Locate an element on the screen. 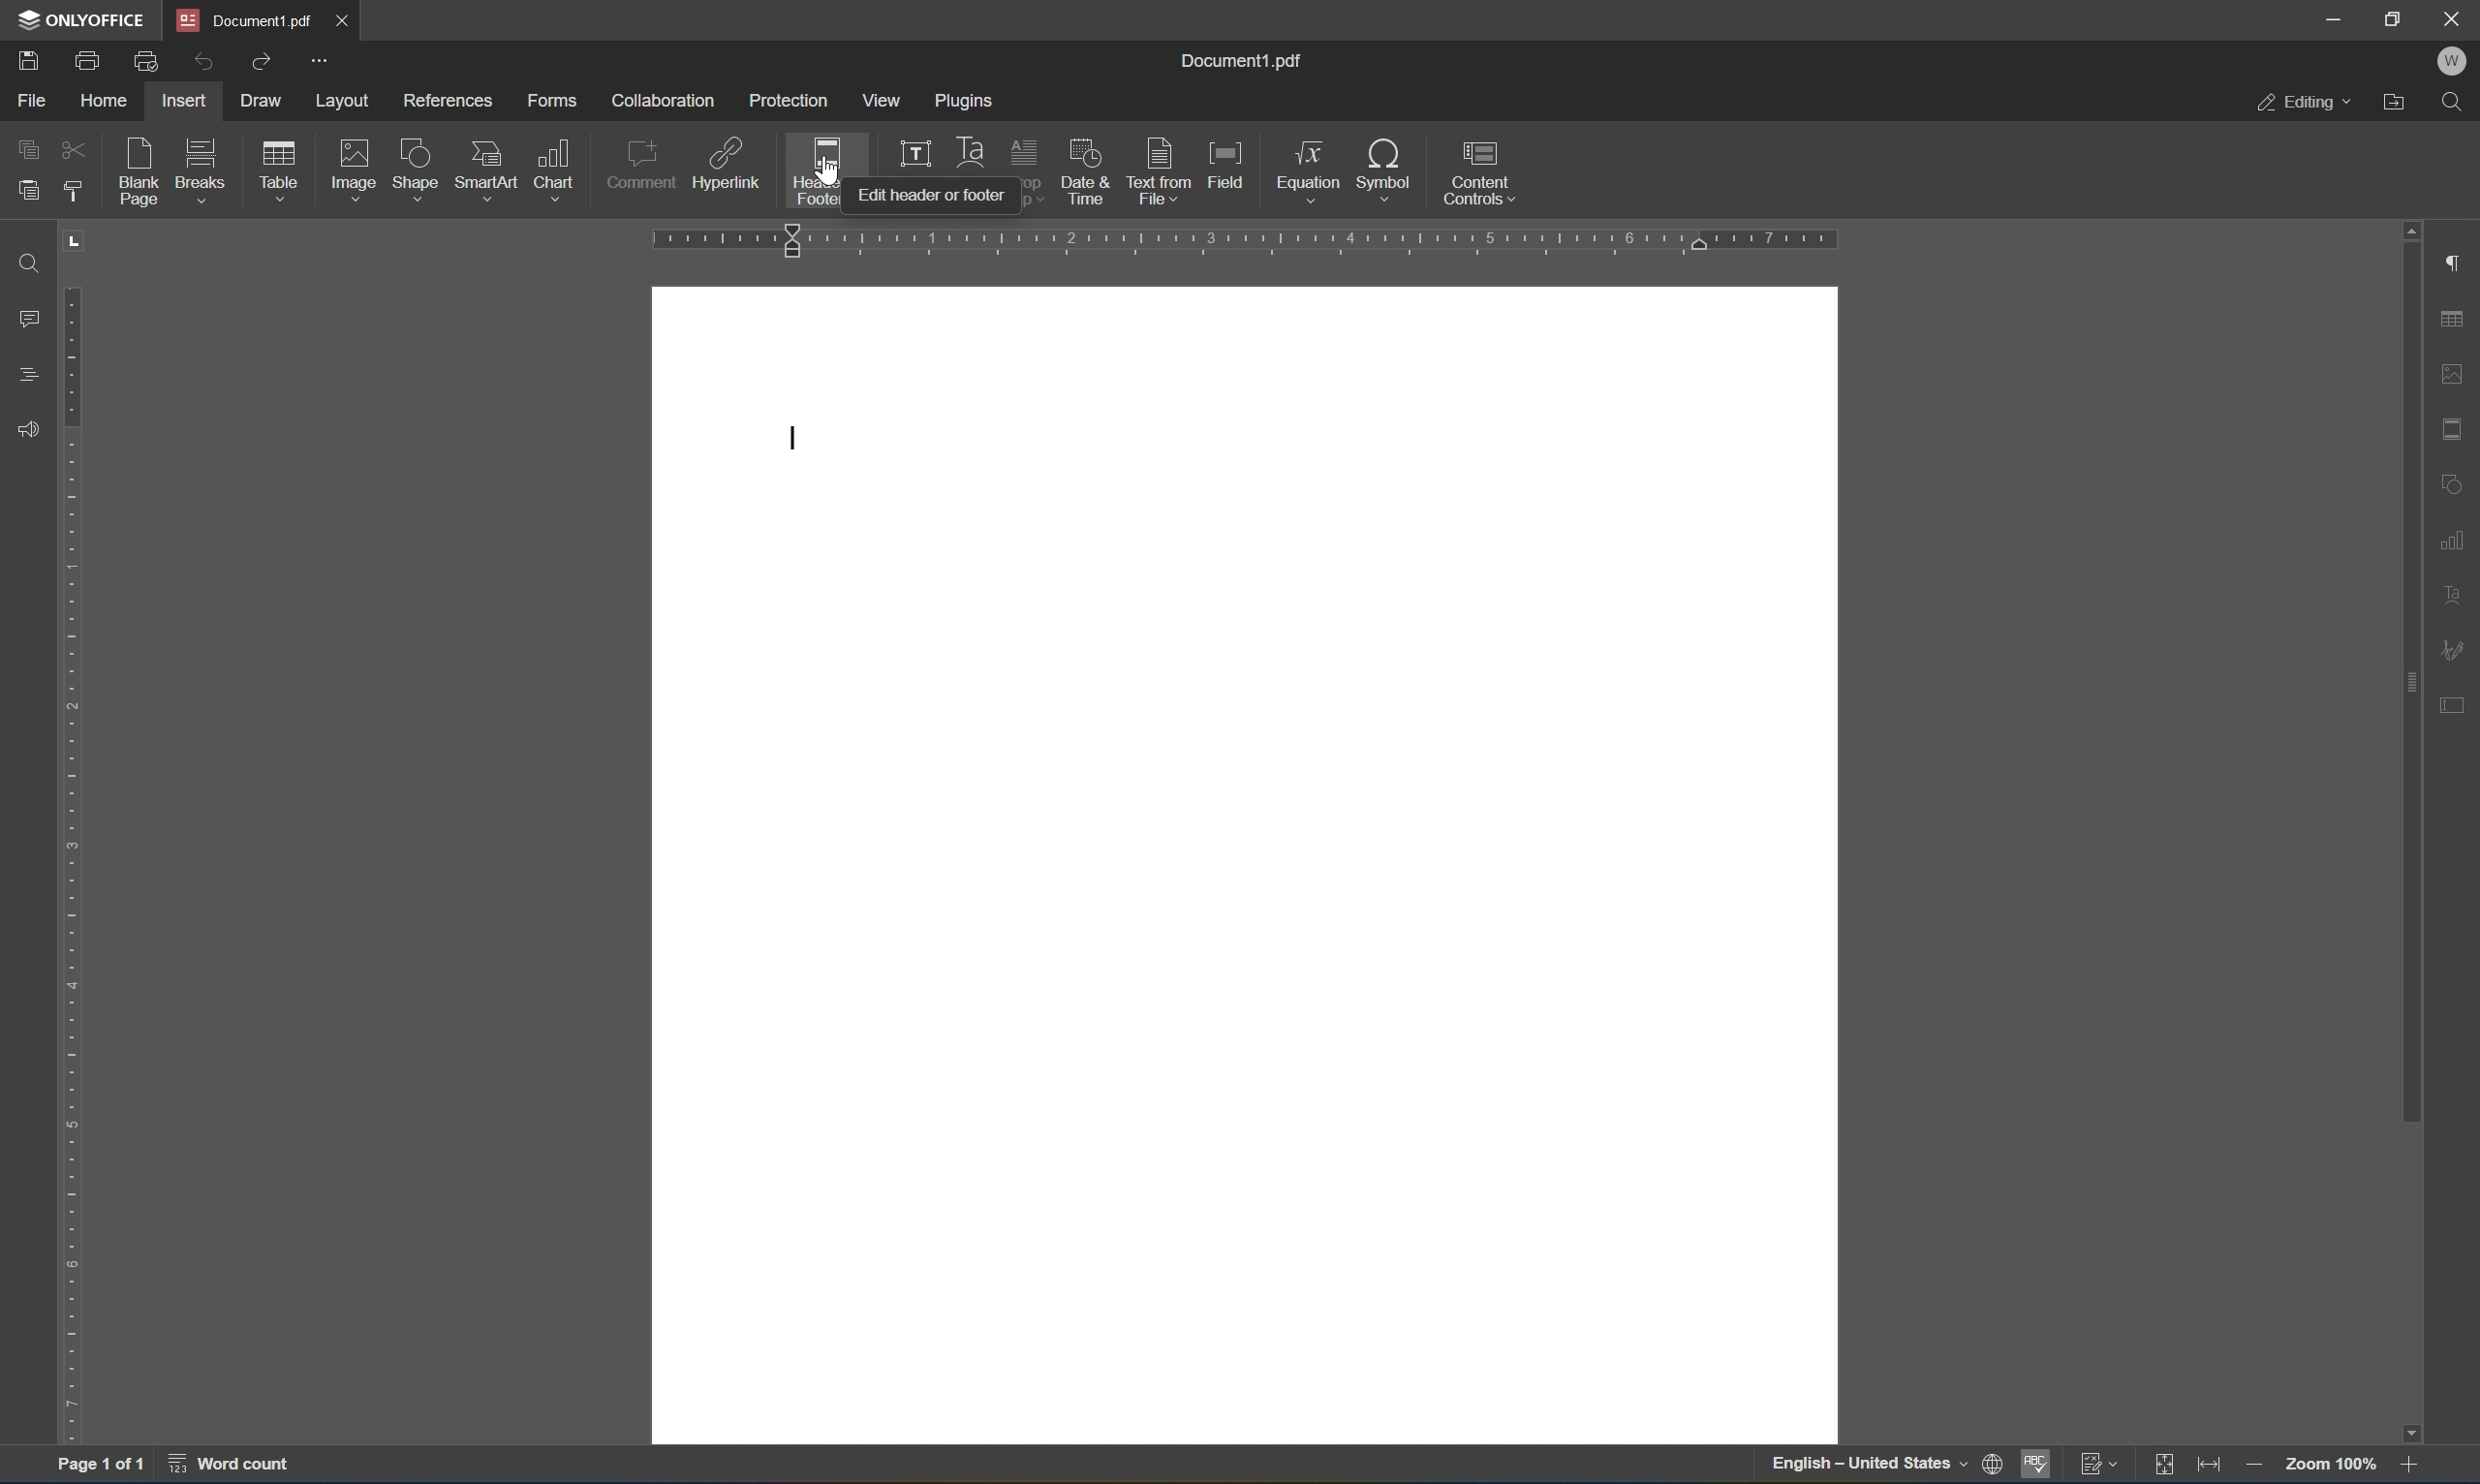 The image size is (2480, 1484). page 1 of 1 is located at coordinates (104, 1460).